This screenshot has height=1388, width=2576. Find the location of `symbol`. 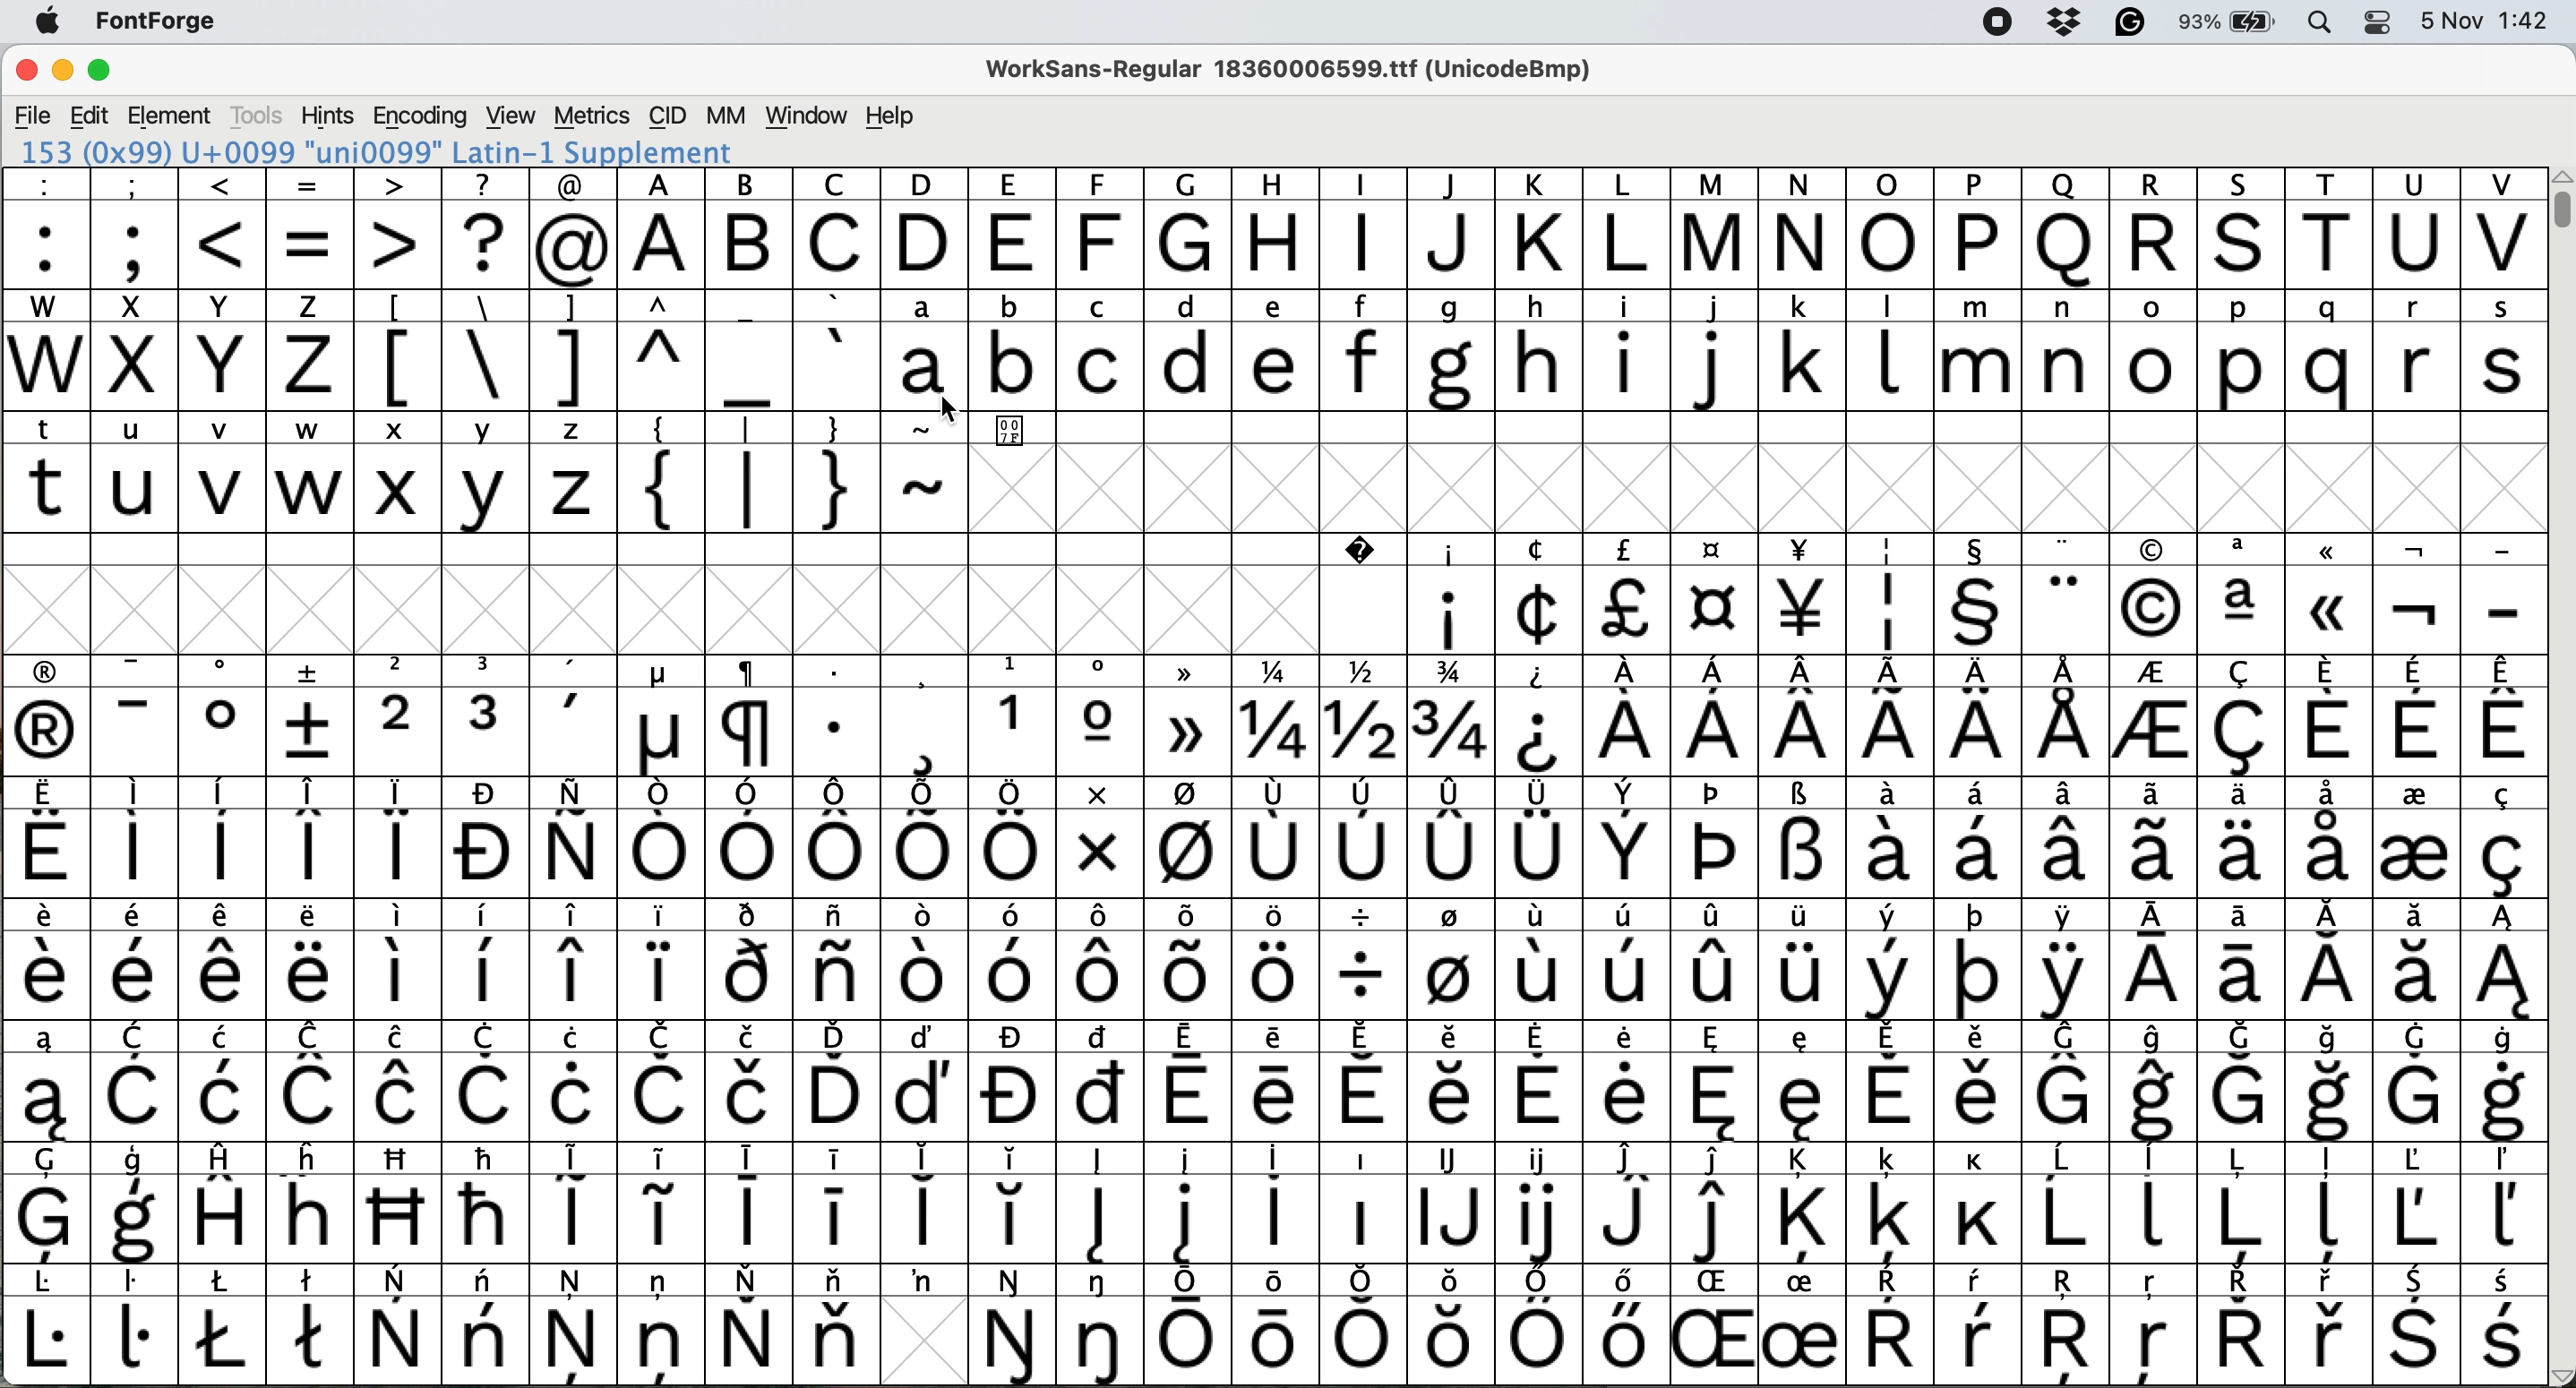

symbol is located at coordinates (1801, 1326).